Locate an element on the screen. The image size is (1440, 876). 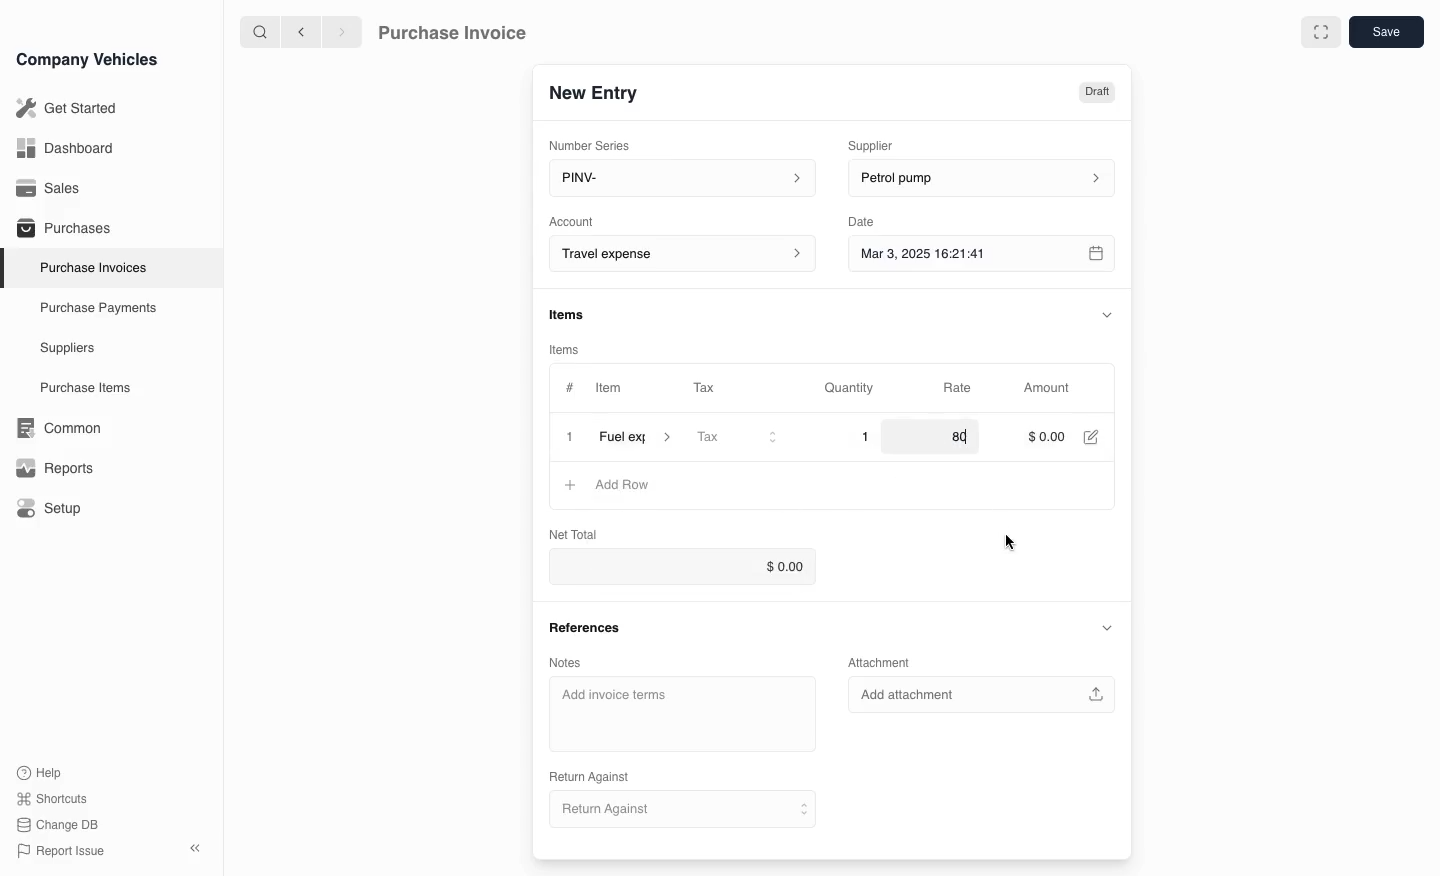
Quantity is located at coordinates (852, 388).